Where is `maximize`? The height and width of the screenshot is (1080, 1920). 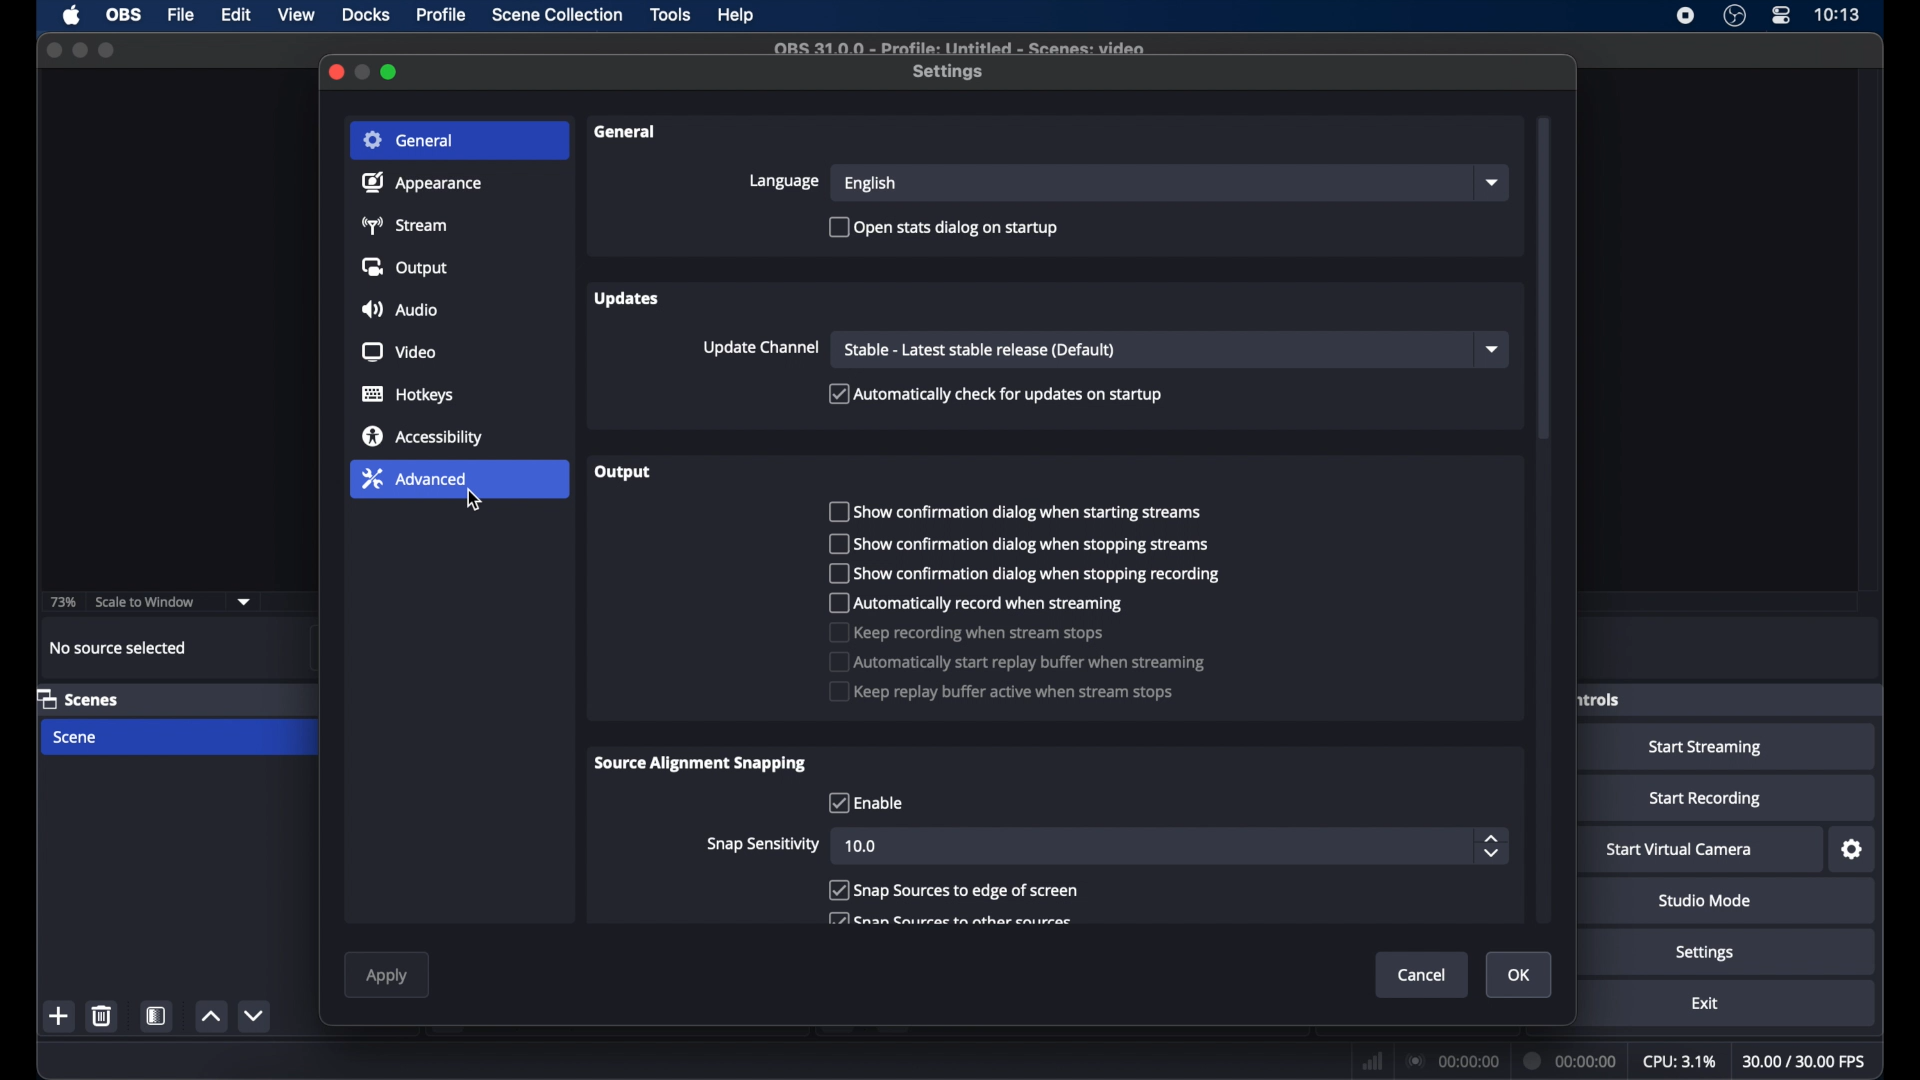 maximize is located at coordinates (109, 50).